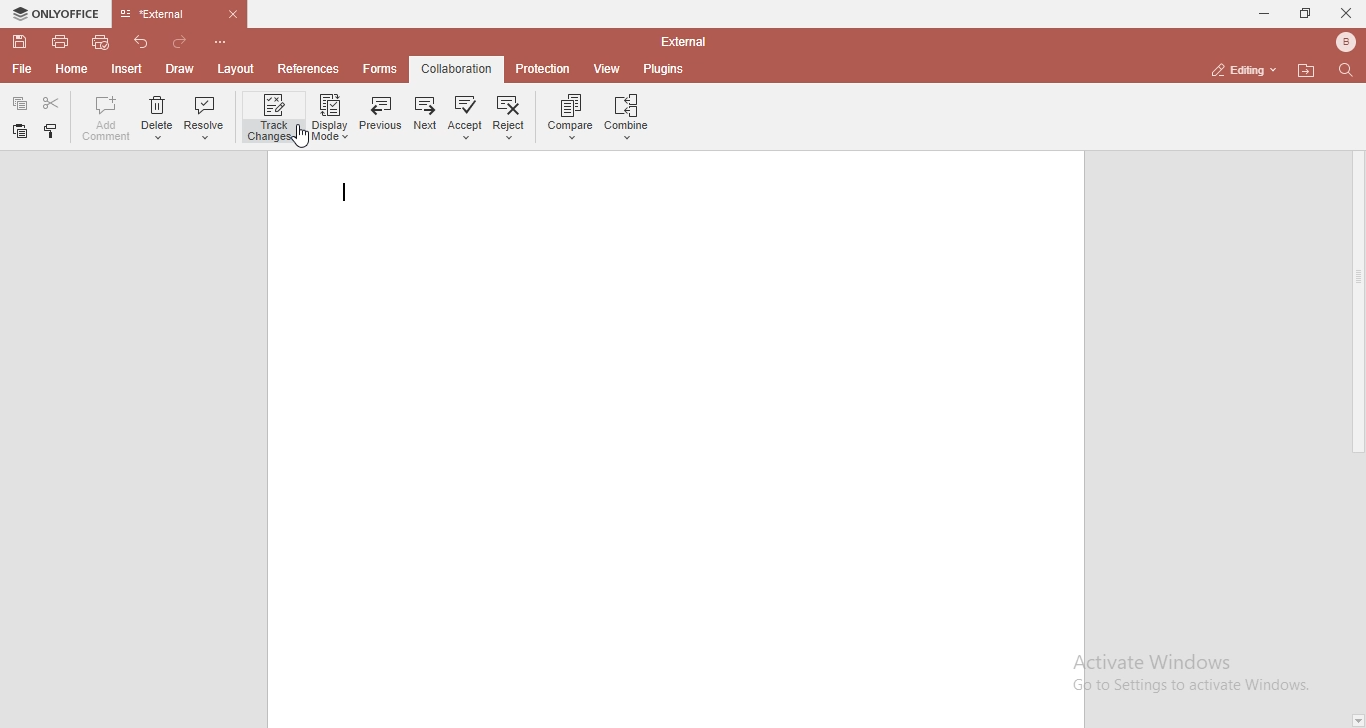 This screenshot has width=1366, height=728. What do you see at coordinates (664, 70) in the screenshot?
I see `plugins` at bounding box center [664, 70].